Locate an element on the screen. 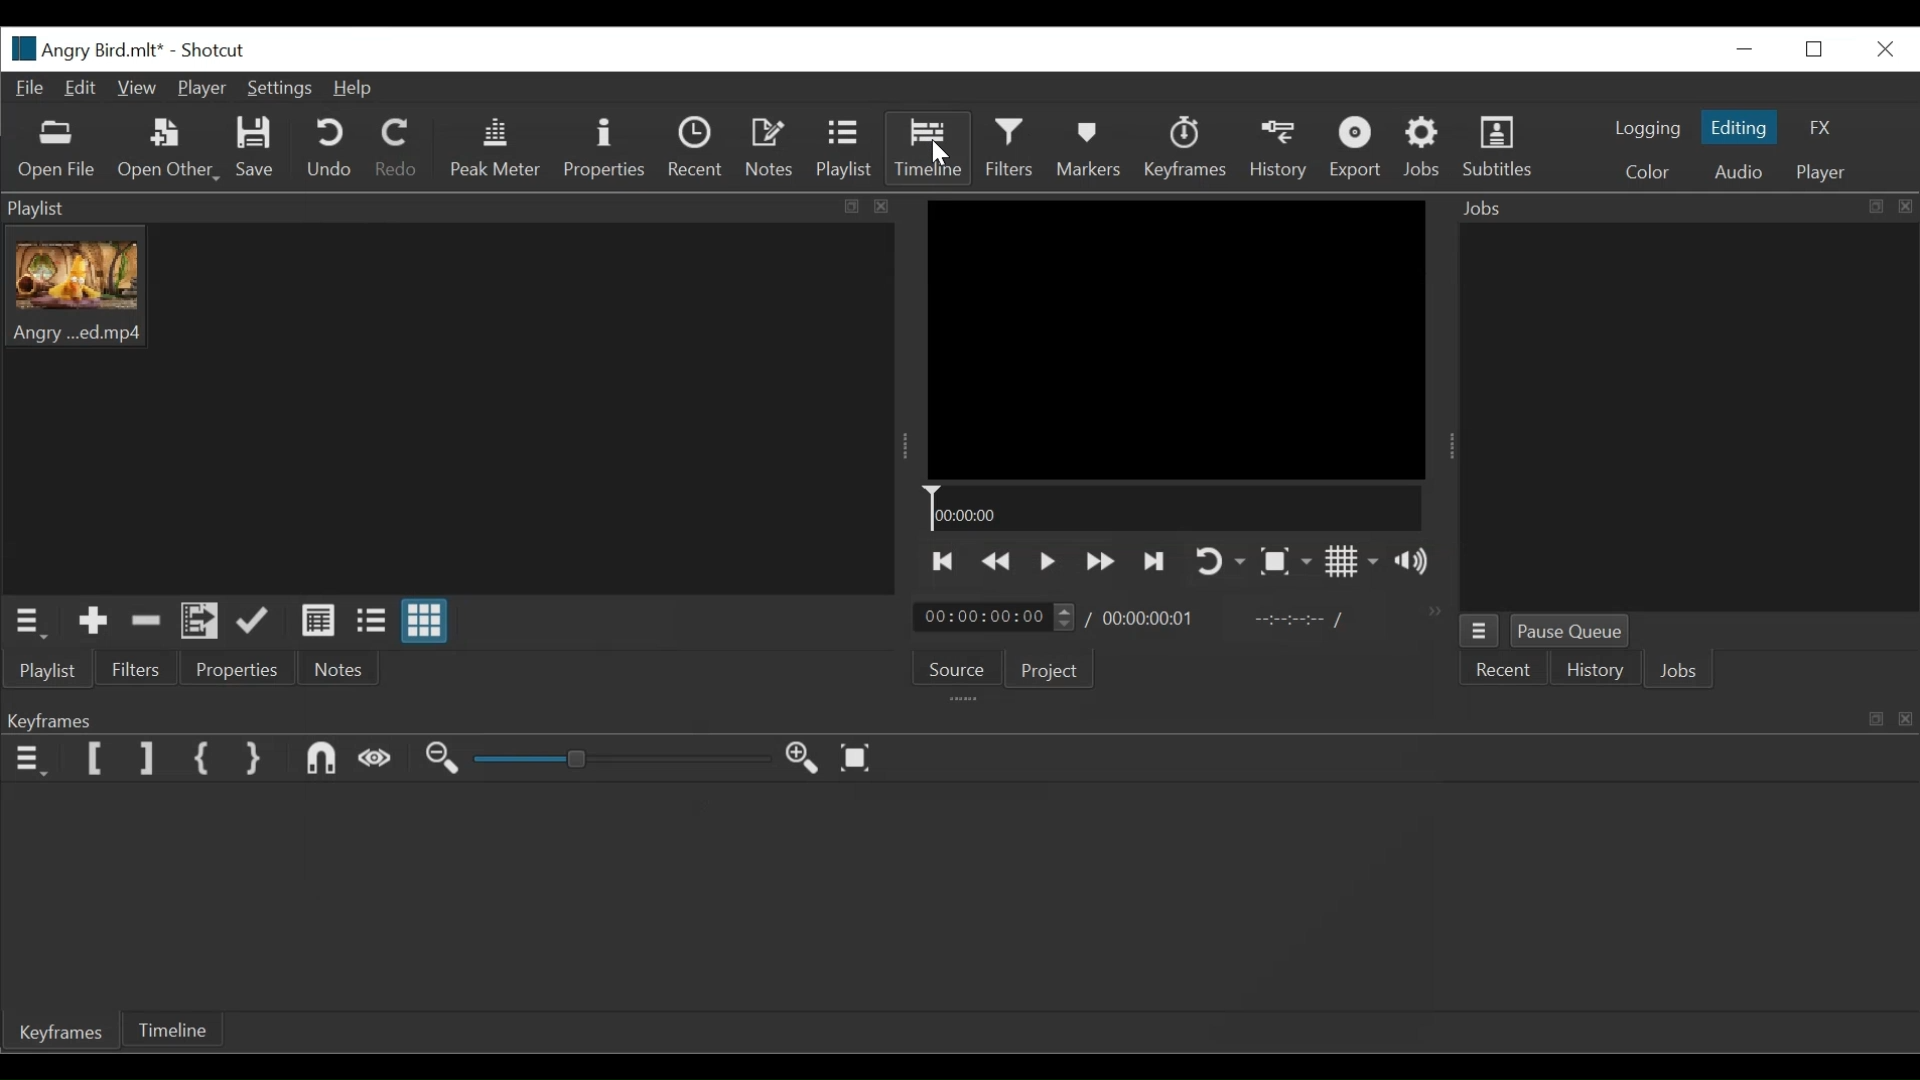 The image size is (1920, 1080). Toggle display grid on player is located at coordinates (1355, 564).